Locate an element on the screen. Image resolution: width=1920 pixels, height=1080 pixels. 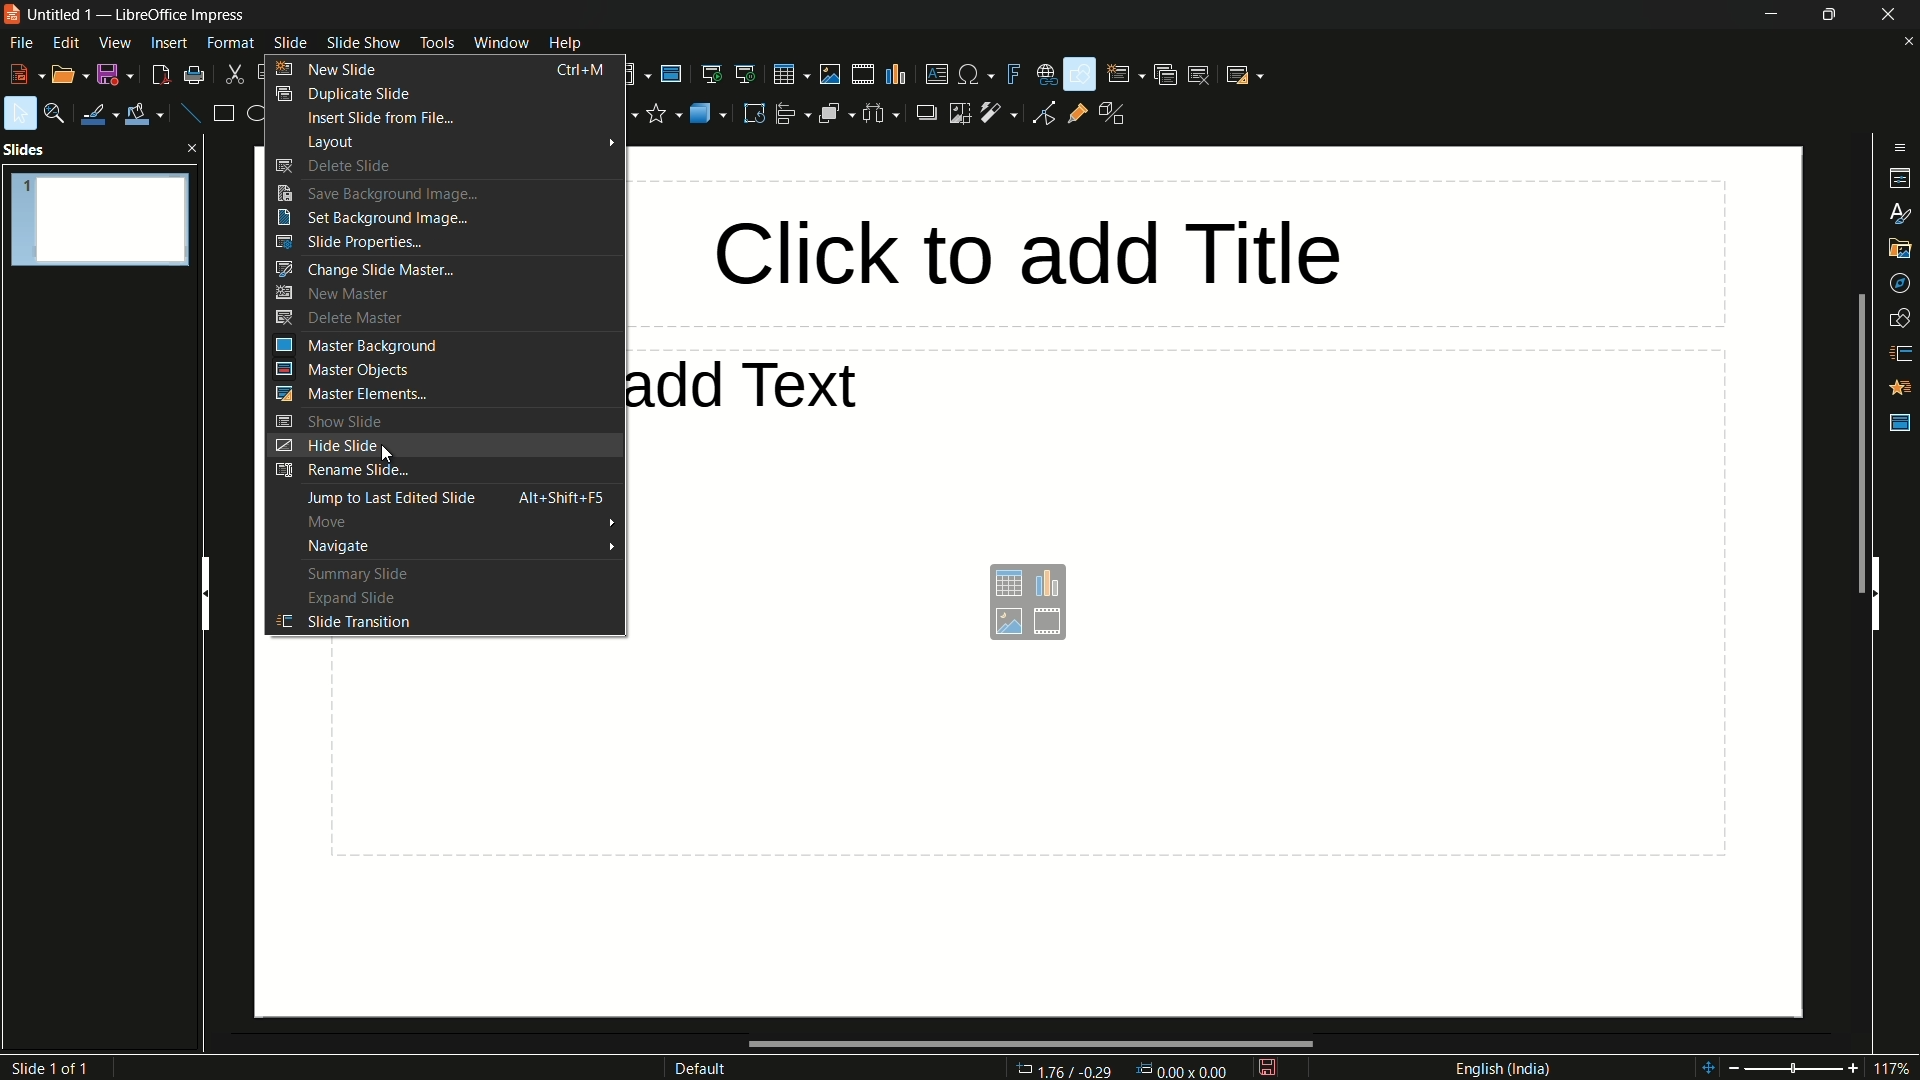
select at least 3 objects to distribute is located at coordinates (879, 113).